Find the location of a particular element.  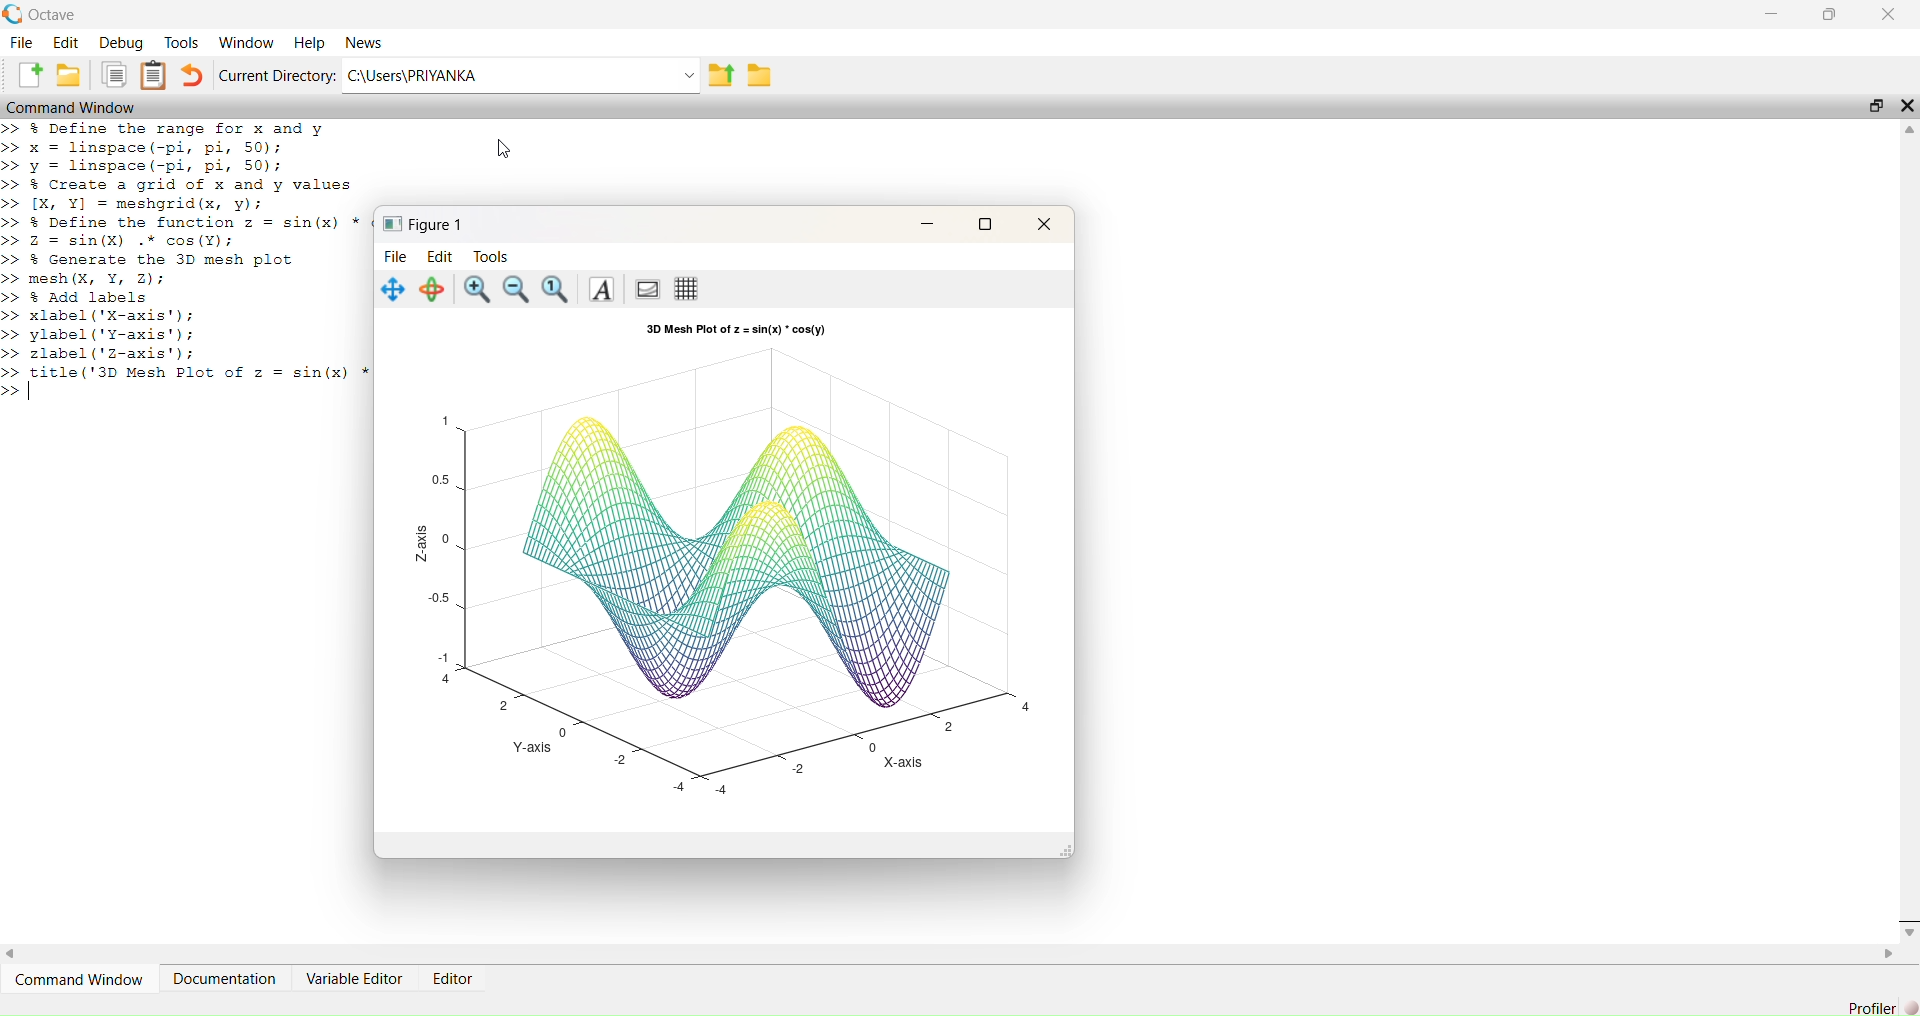

Down is located at coordinates (1908, 932).